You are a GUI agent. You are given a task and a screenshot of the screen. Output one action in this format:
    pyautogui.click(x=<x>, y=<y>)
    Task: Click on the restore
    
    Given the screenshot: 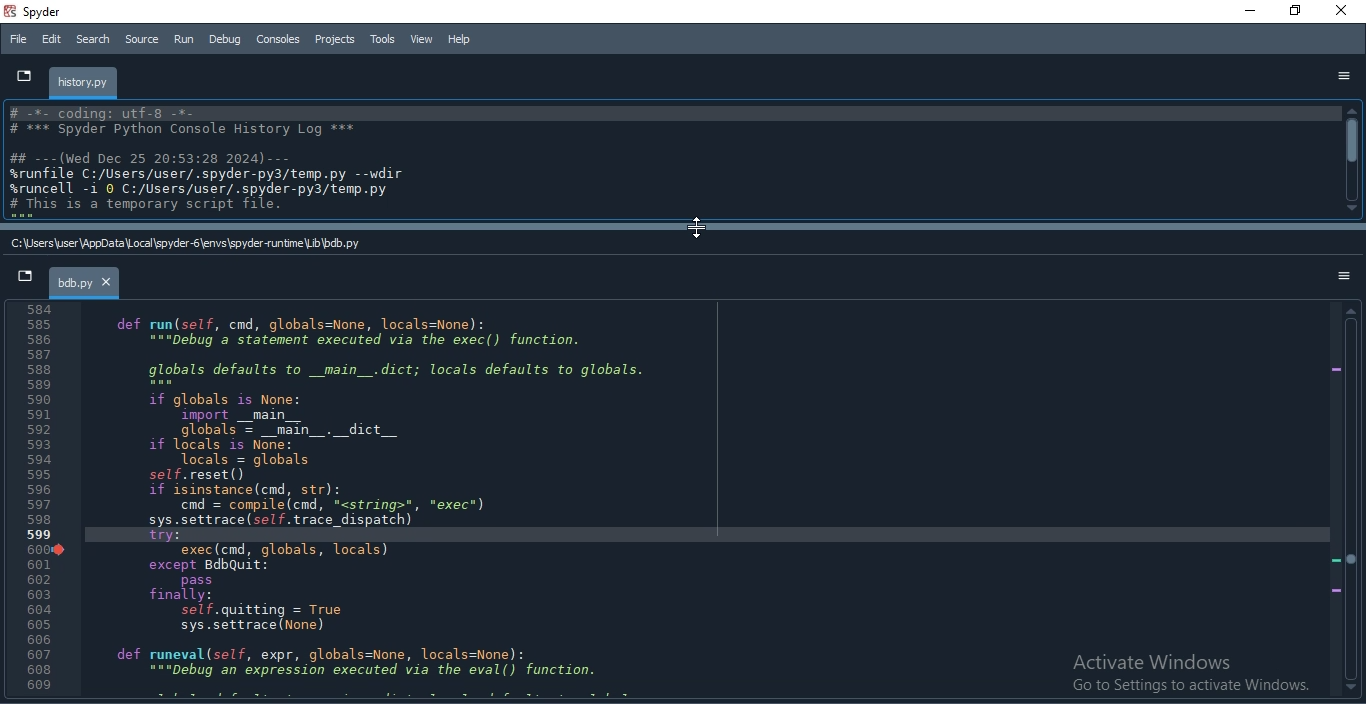 What is the action you would take?
    pyautogui.click(x=1296, y=12)
    